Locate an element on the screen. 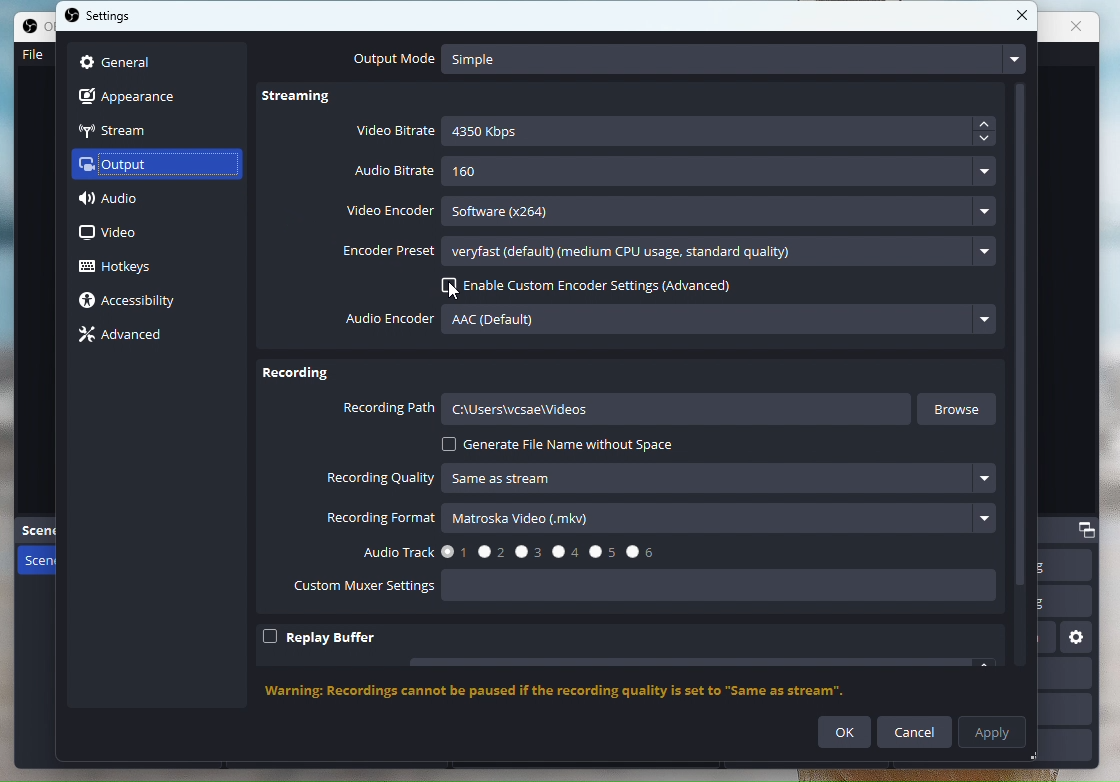 Image resolution: width=1120 pixels, height=782 pixels. Recording path is located at coordinates (624, 409).